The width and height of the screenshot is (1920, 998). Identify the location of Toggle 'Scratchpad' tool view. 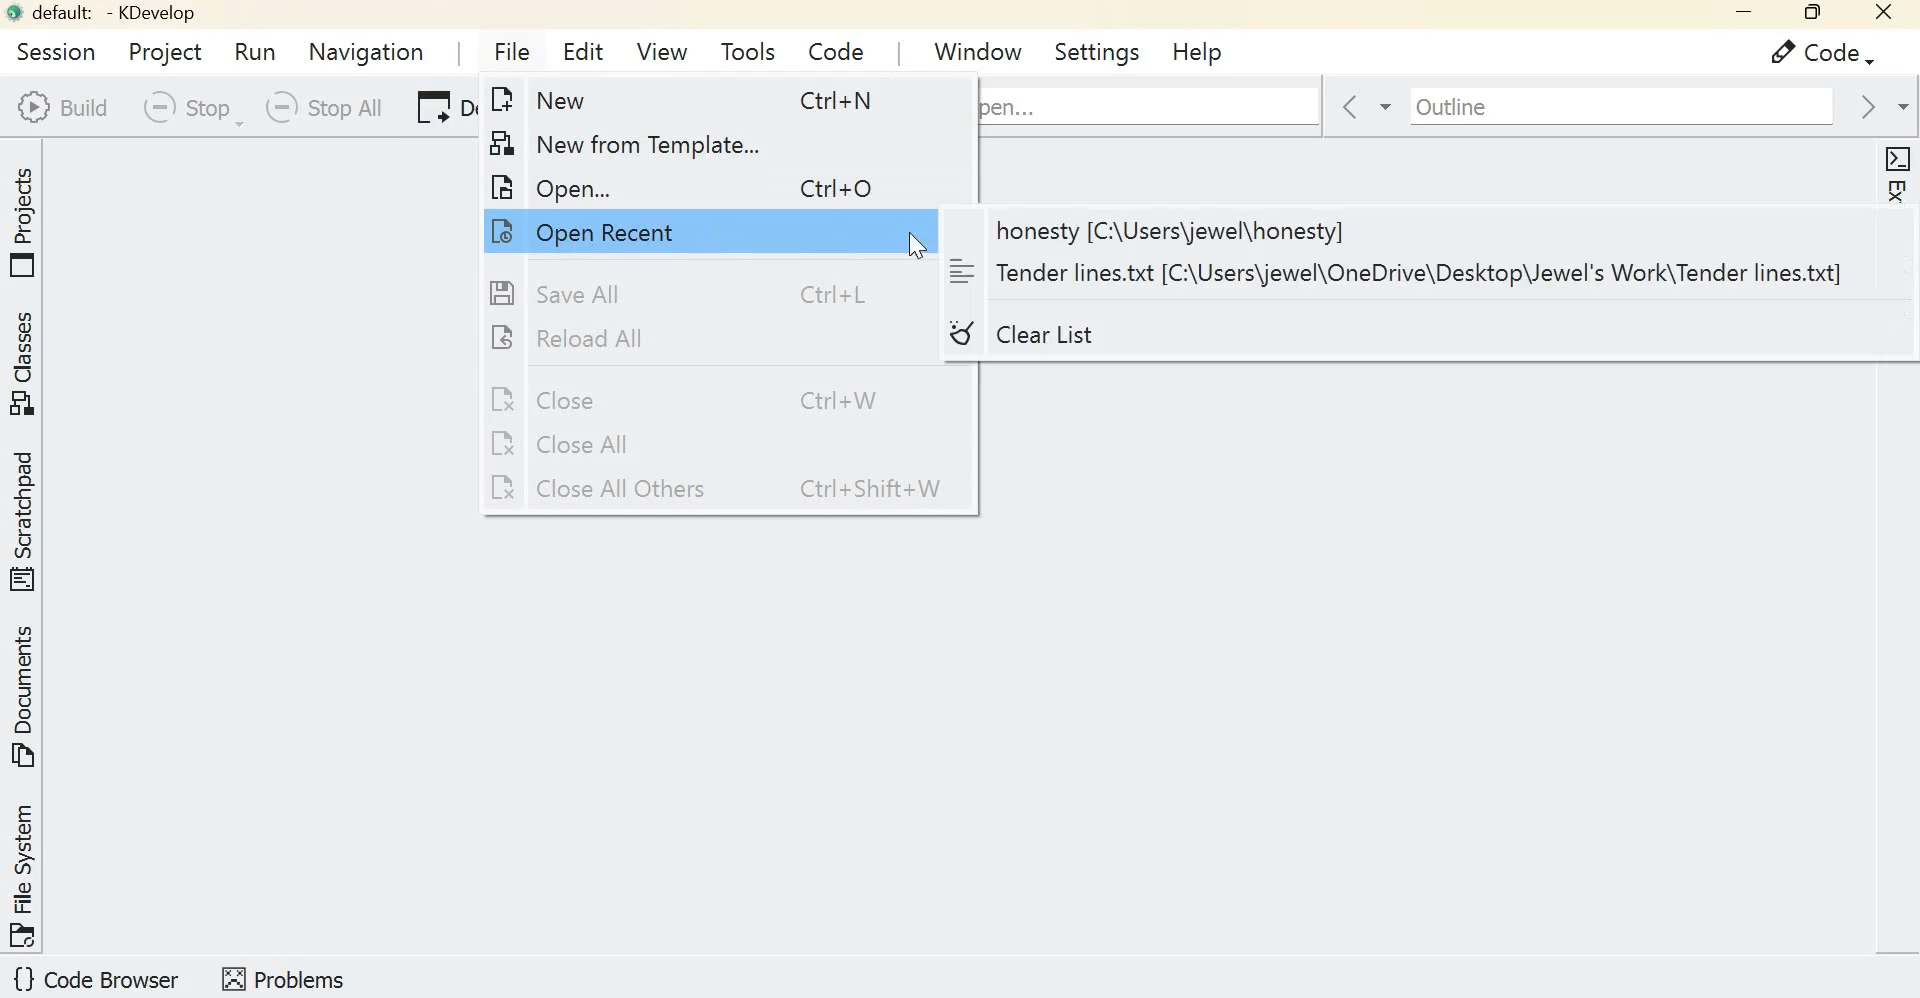
(27, 519).